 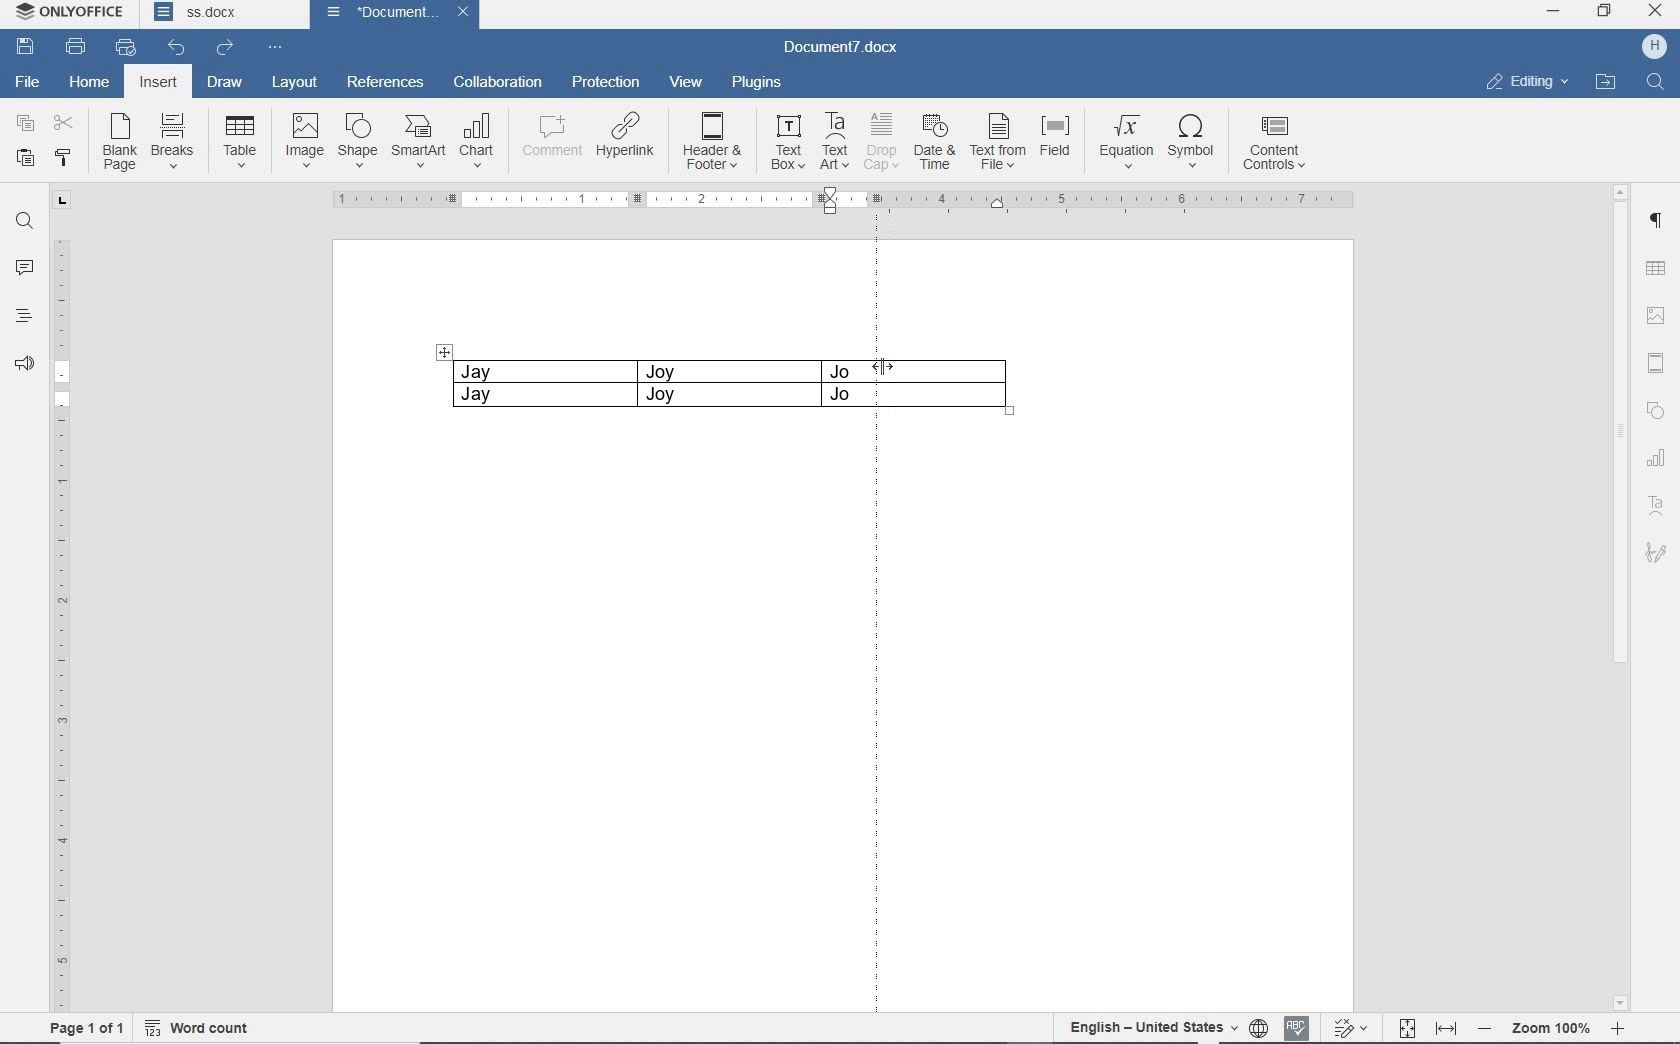 What do you see at coordinates (942, 399) in the screenshot?
I see `COLUMN RESIZE IN PROGRESS` at bounding box center [942, 399].